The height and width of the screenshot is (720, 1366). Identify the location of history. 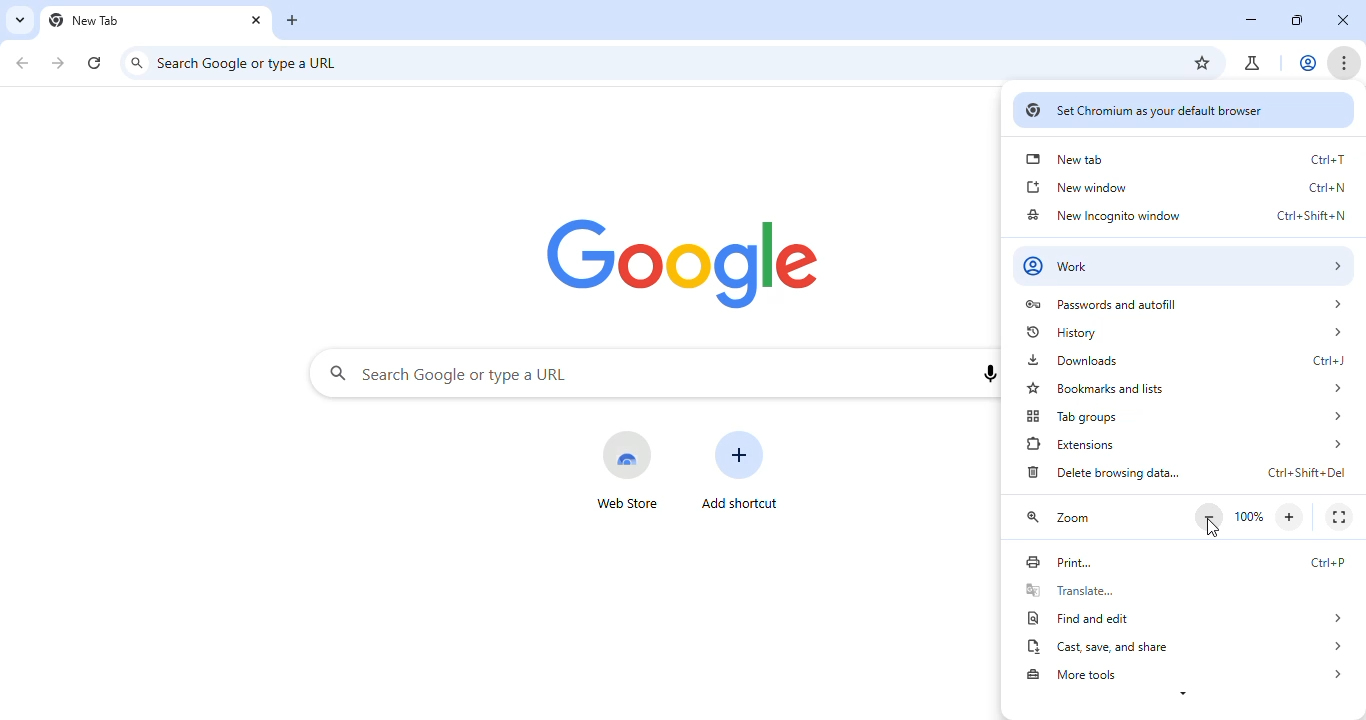
(1183, 332).